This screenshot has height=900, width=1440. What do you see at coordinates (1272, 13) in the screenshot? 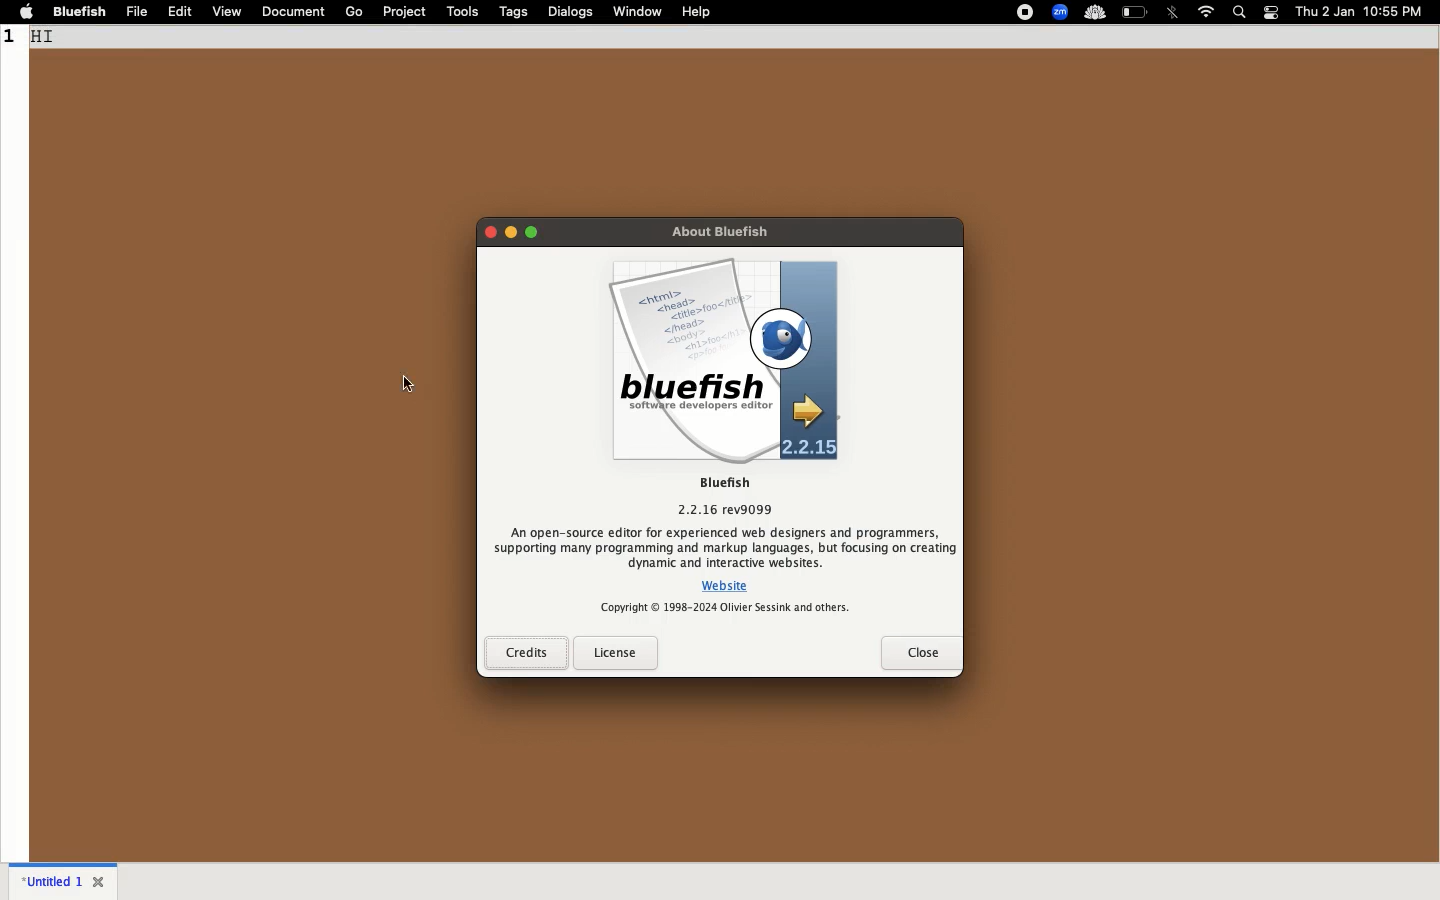
I see `notification` at bounding box center [1272, 13].